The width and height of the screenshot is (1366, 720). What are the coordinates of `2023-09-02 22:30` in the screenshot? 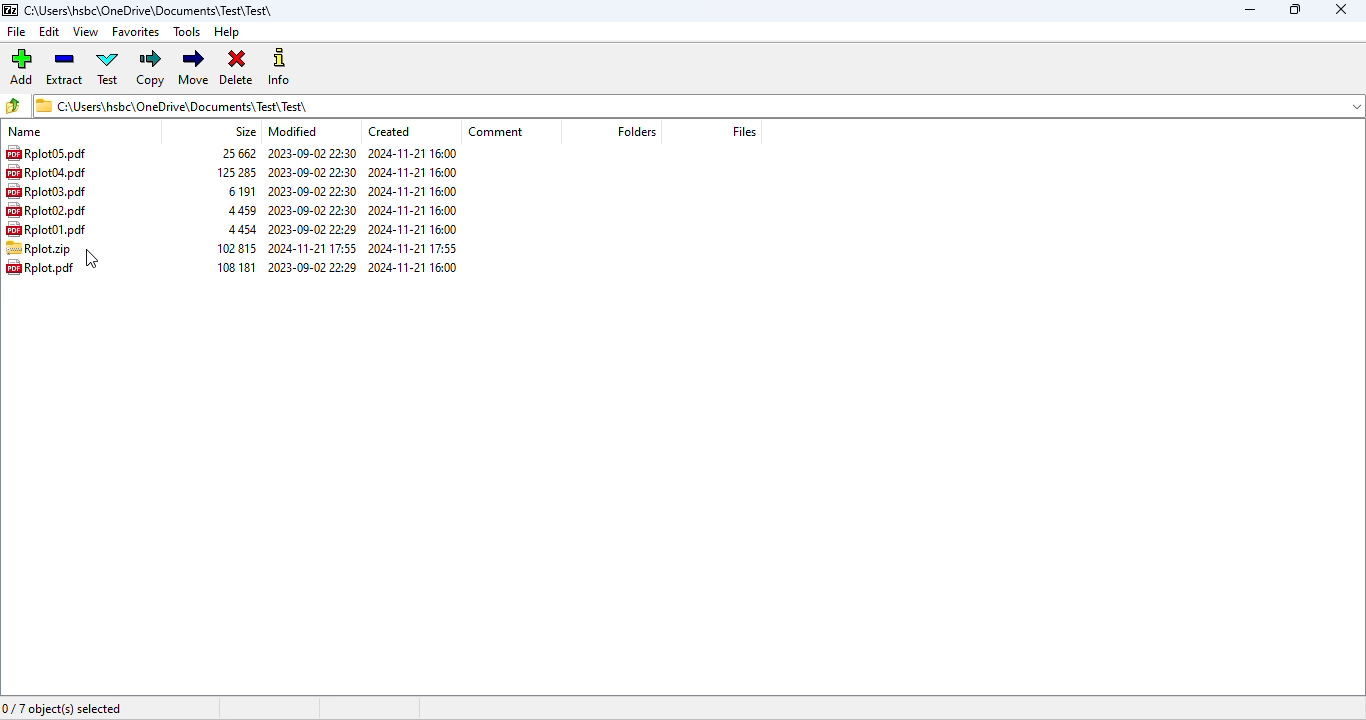 It's located at (312, 191).